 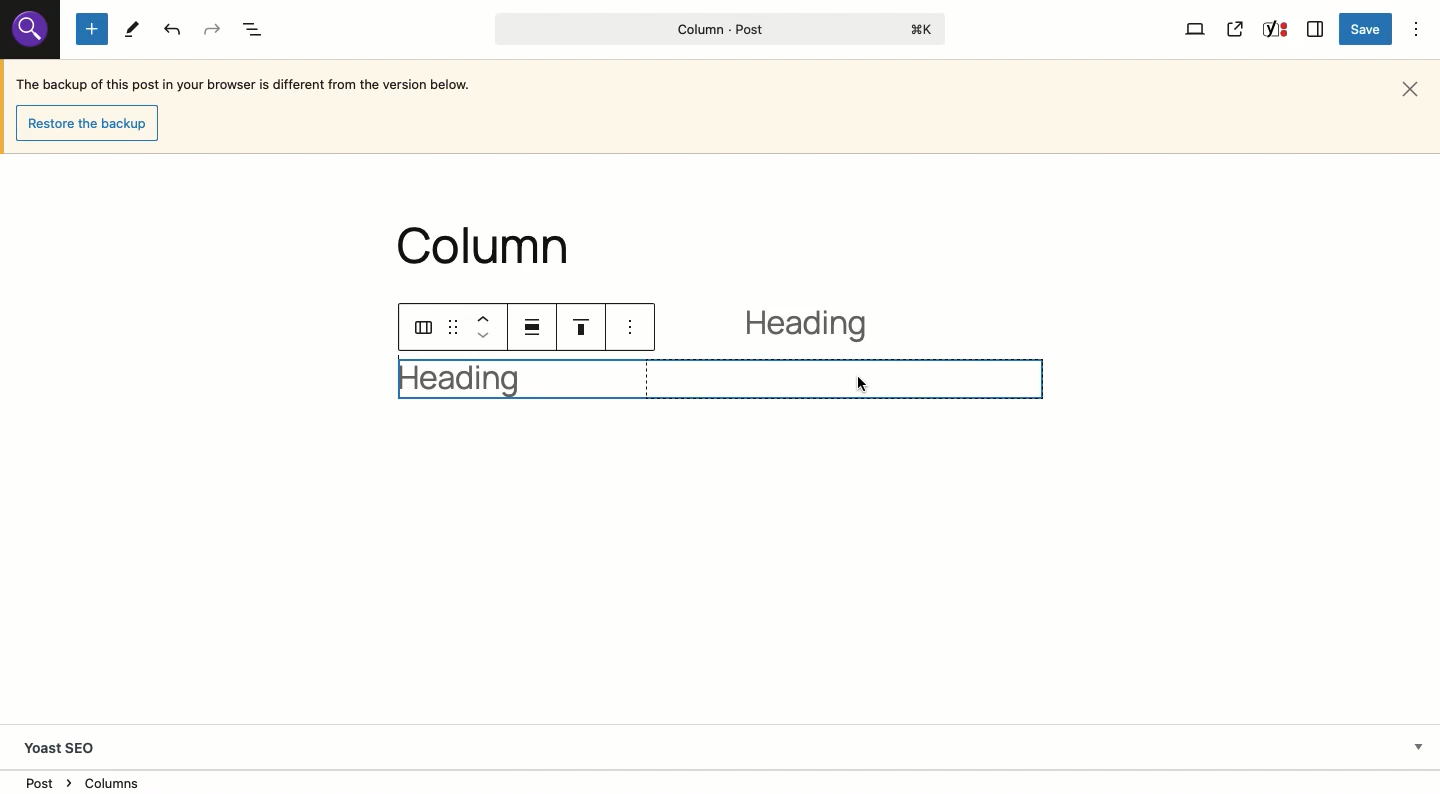 What do you see at coordinates (256, 31) in the screenshot?
I see `Document overview` at bounding box center [256, 31].